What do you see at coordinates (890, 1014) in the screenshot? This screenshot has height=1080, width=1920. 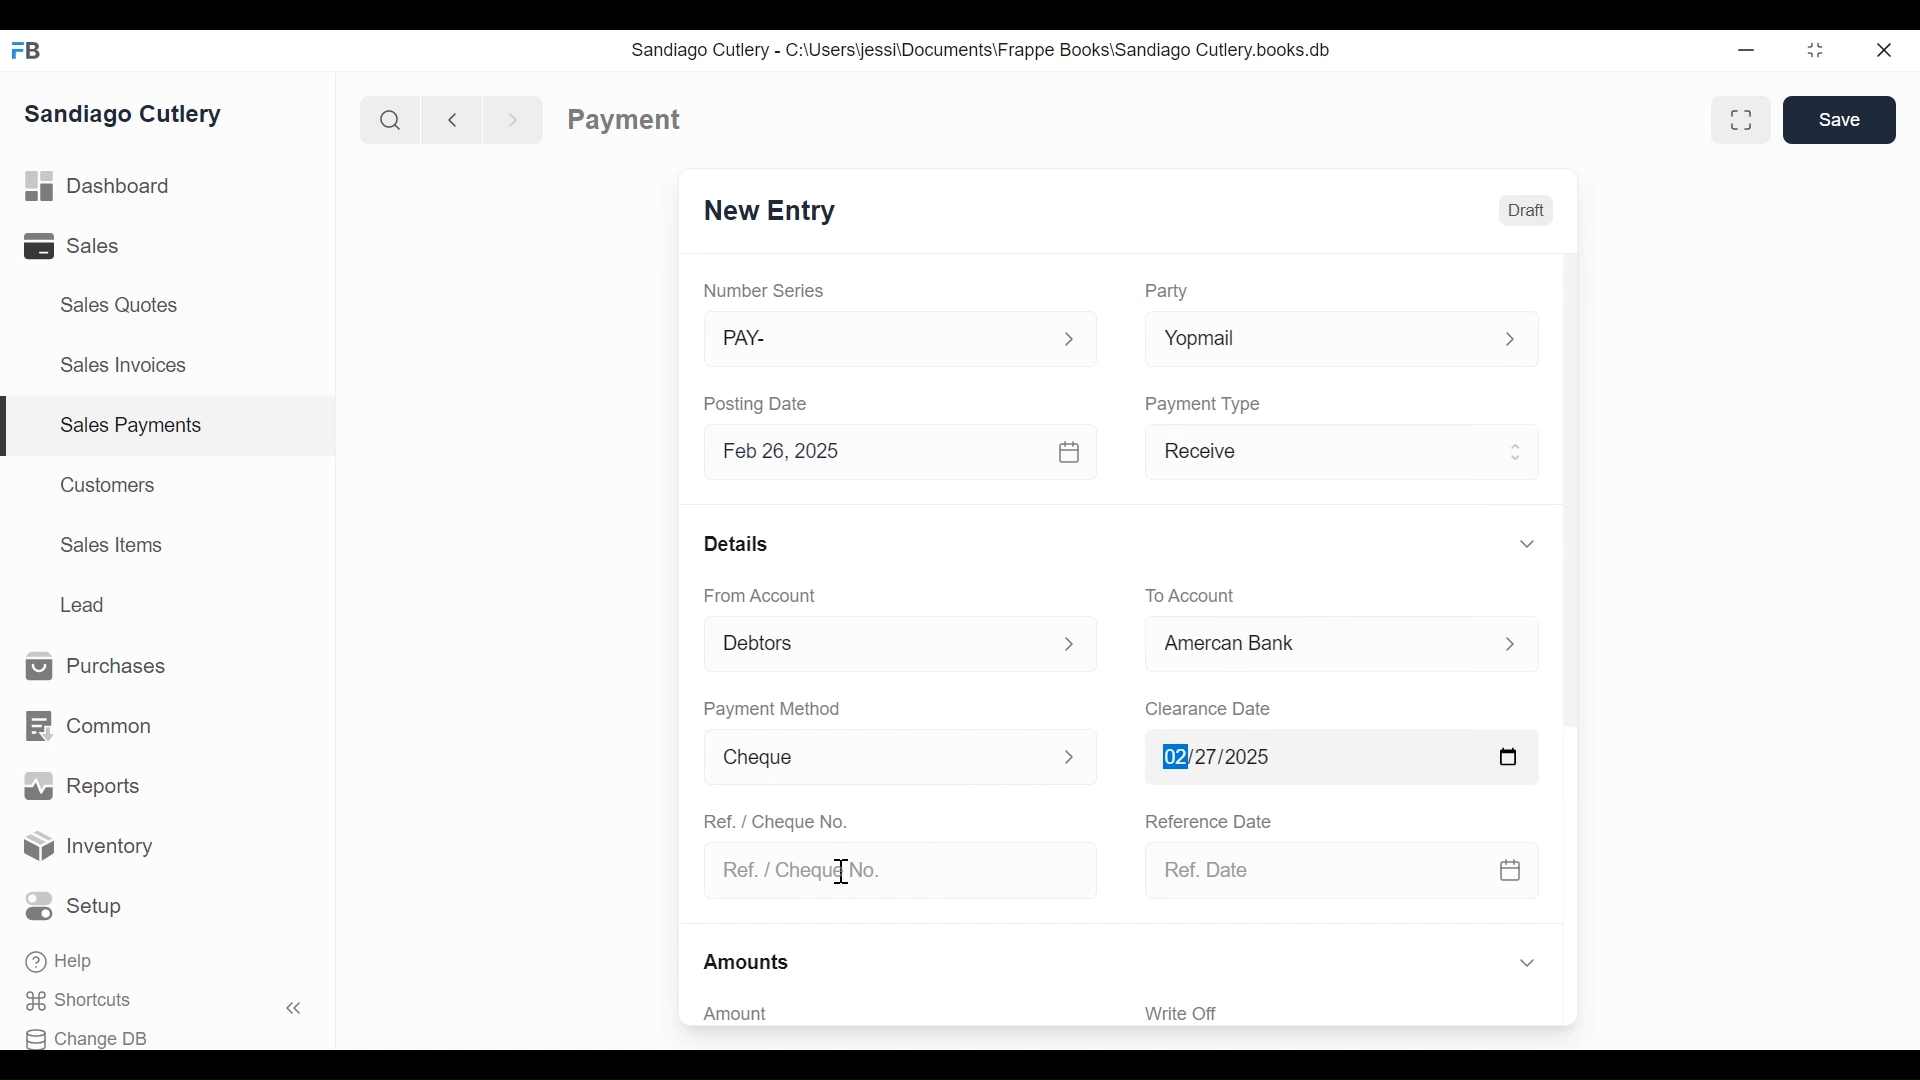 I see `Amount` at bounding box center [890, 1014].